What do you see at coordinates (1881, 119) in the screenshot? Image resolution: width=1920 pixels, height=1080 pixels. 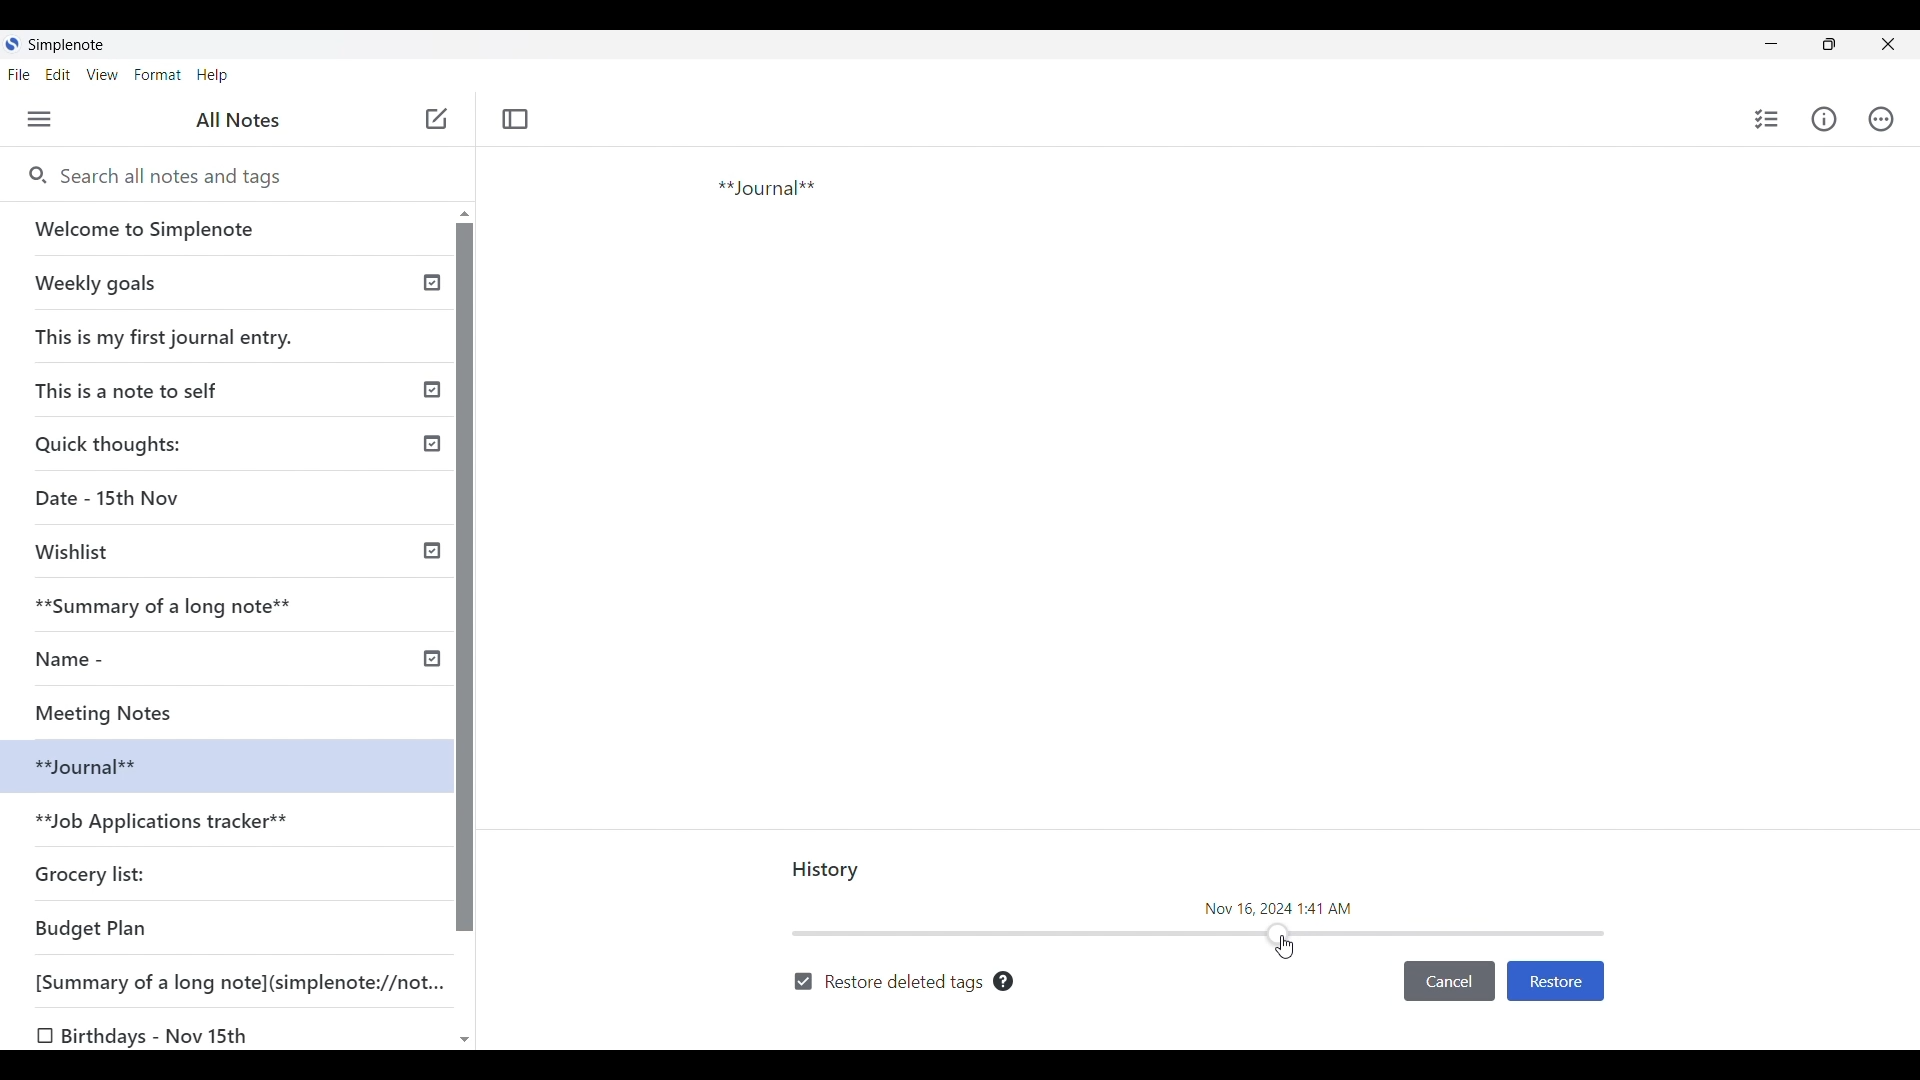 I see `Actions` at bounding box center [1881, 119].